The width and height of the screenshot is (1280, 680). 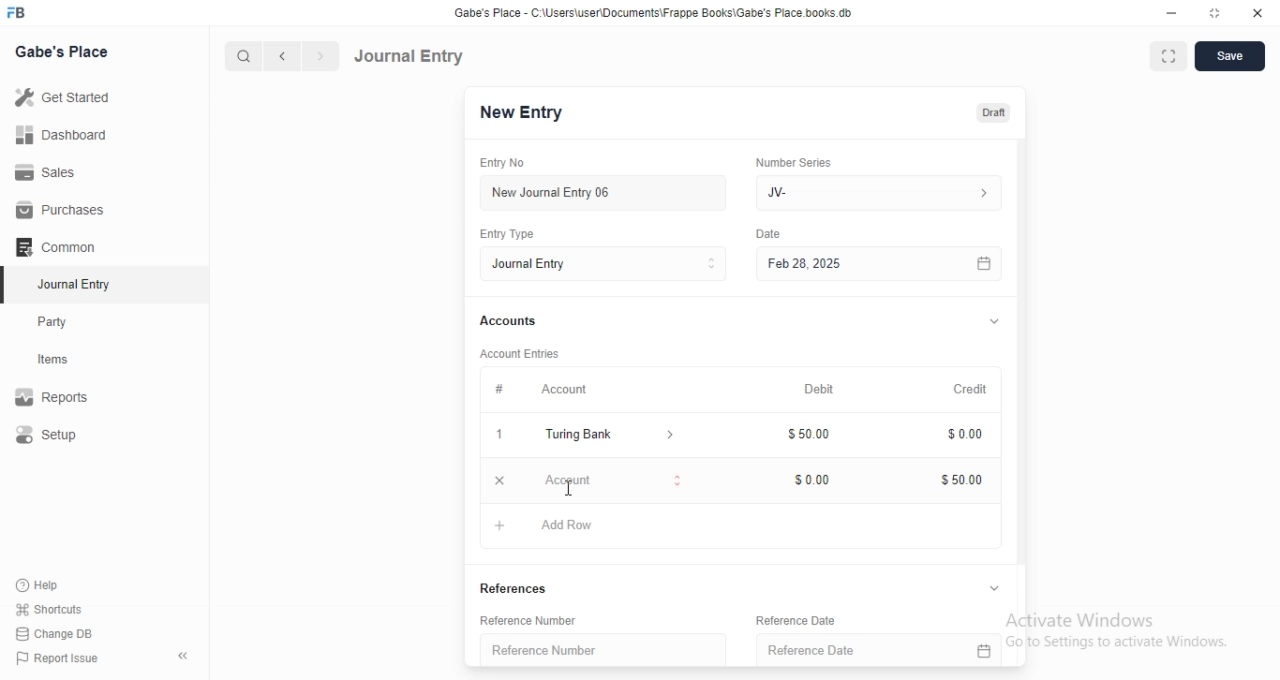 I want to click on calender, so click(x=983, y=651).